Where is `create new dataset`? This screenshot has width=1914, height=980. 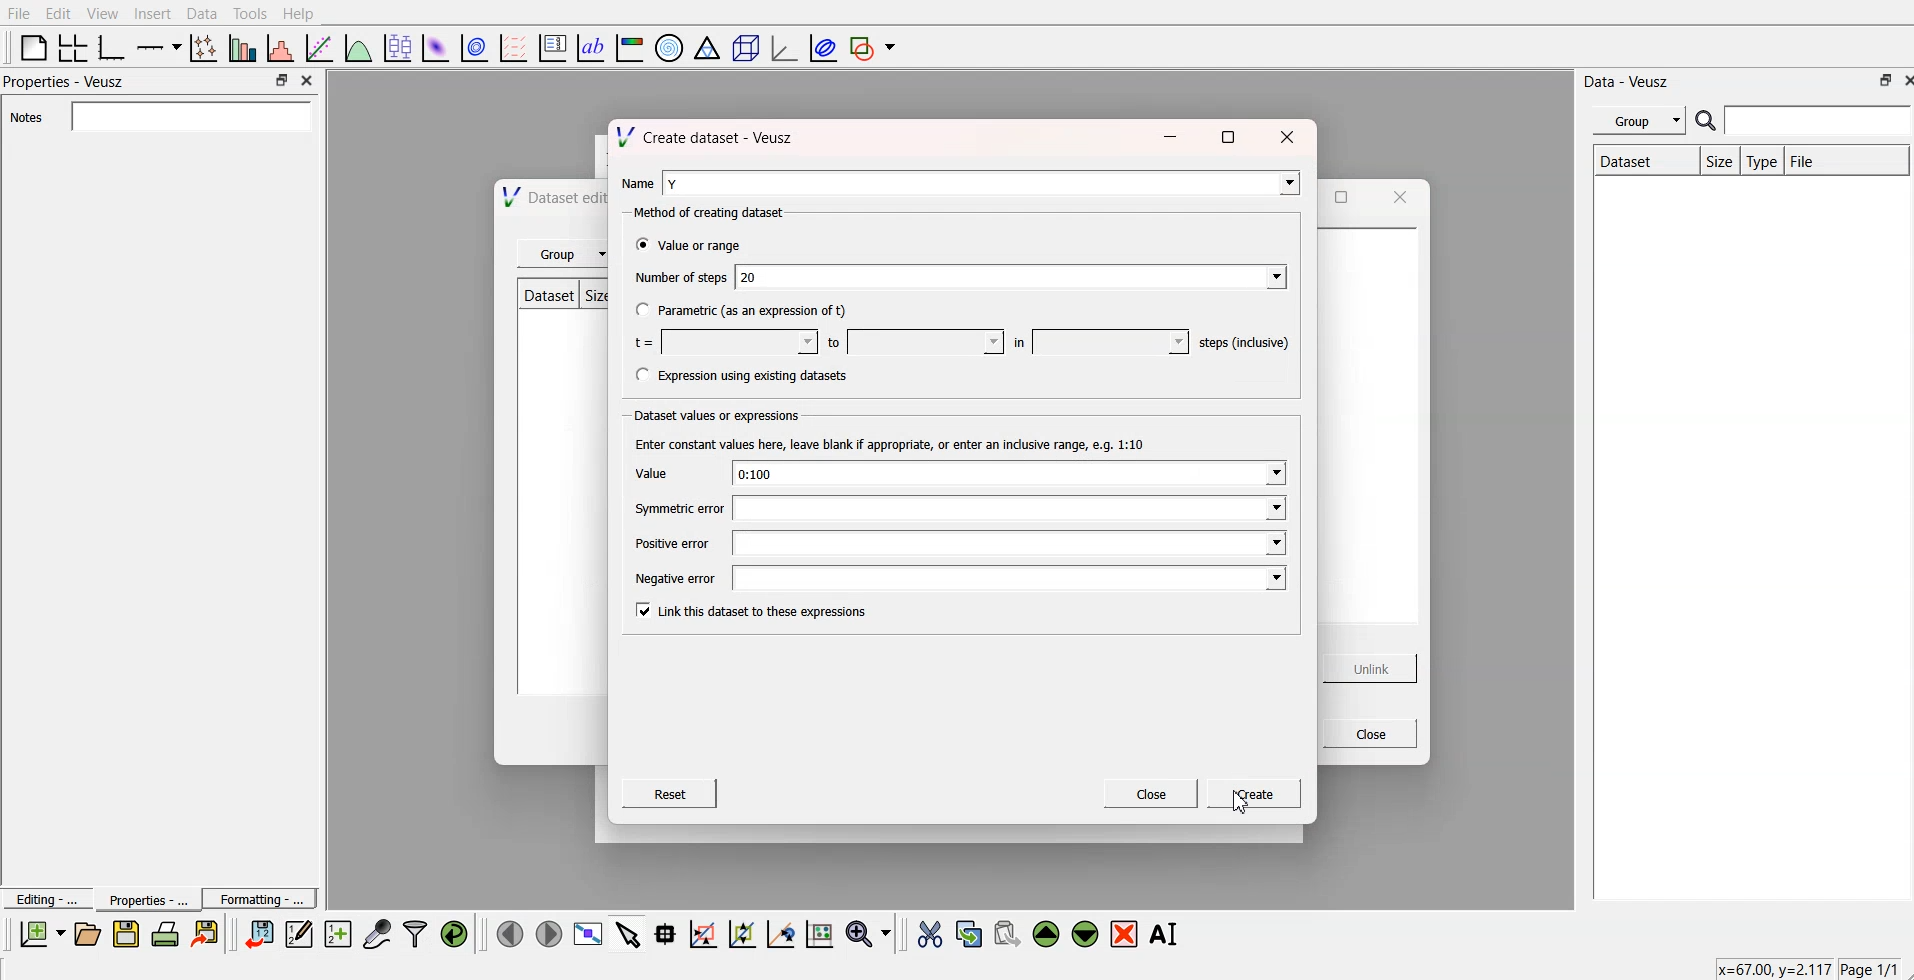
create new dataset is located at coordinates (337, 931).